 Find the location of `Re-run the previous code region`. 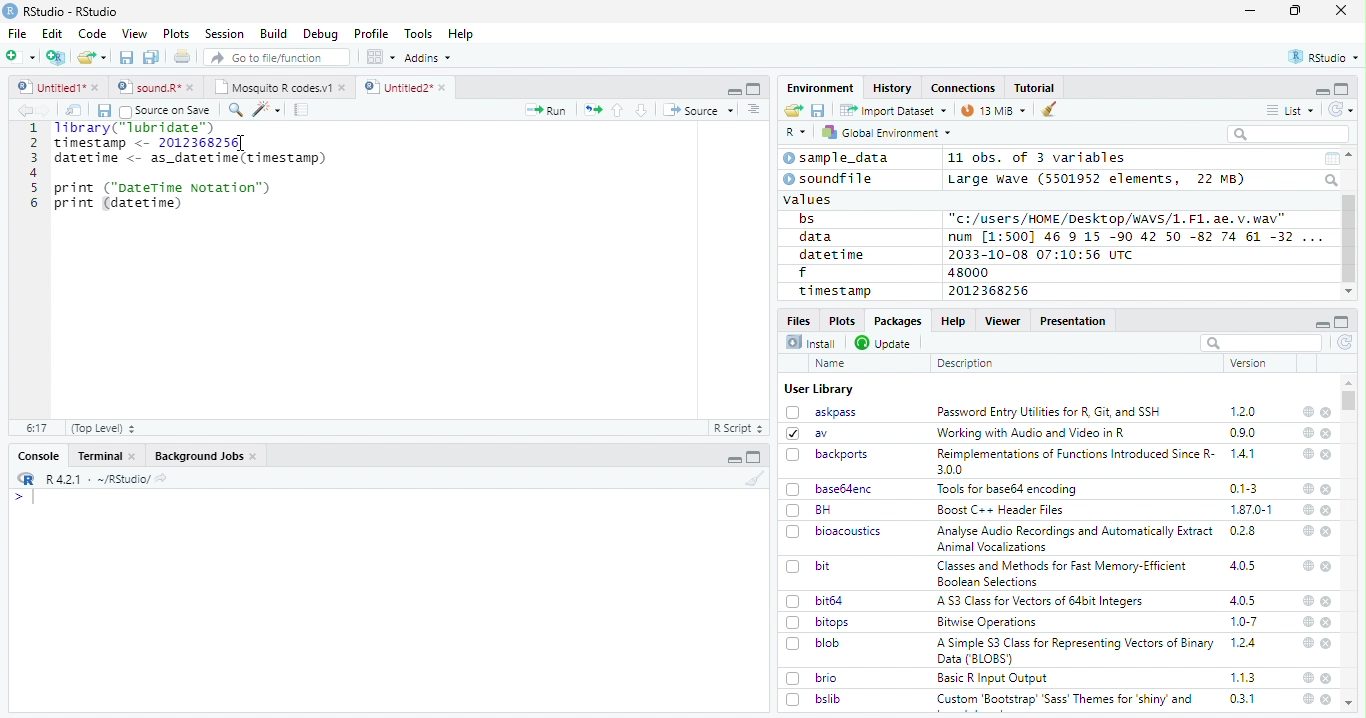

Re-run the previous code region is located at coordinates (591, 111).